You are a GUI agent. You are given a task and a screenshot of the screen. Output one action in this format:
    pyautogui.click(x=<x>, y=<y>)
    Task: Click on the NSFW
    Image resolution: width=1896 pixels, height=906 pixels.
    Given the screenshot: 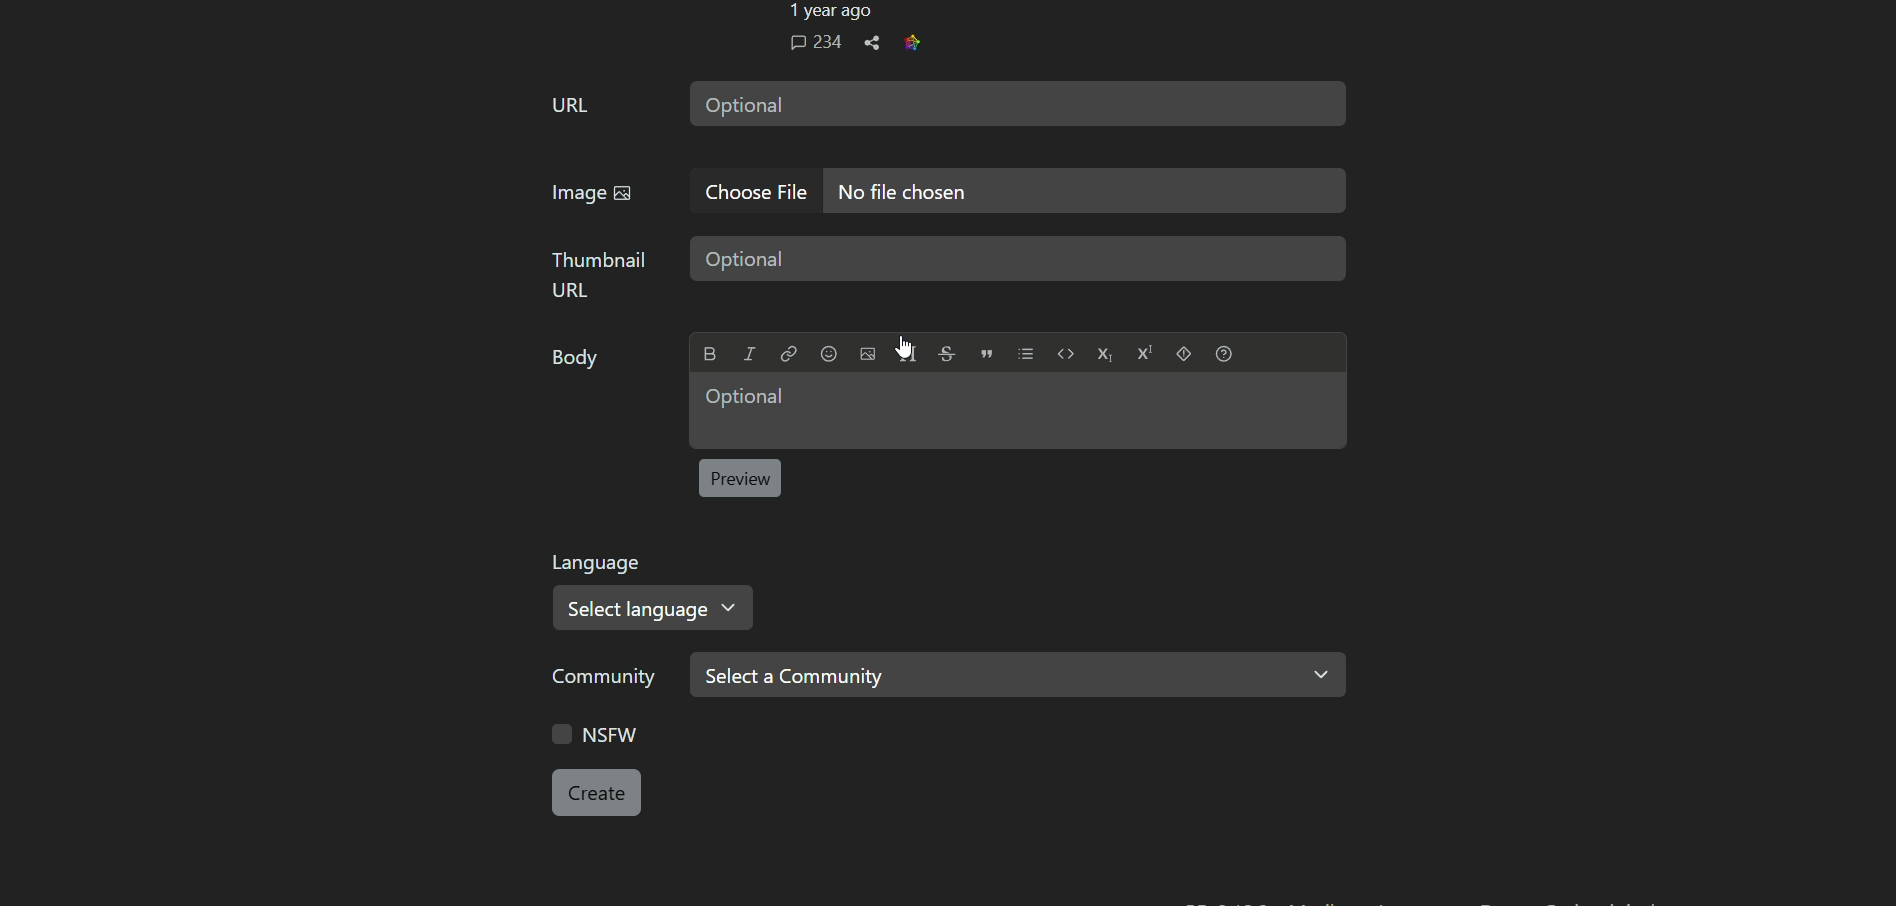 What is the action you would take?
    pyautogui.click(x=597, y=733)
    